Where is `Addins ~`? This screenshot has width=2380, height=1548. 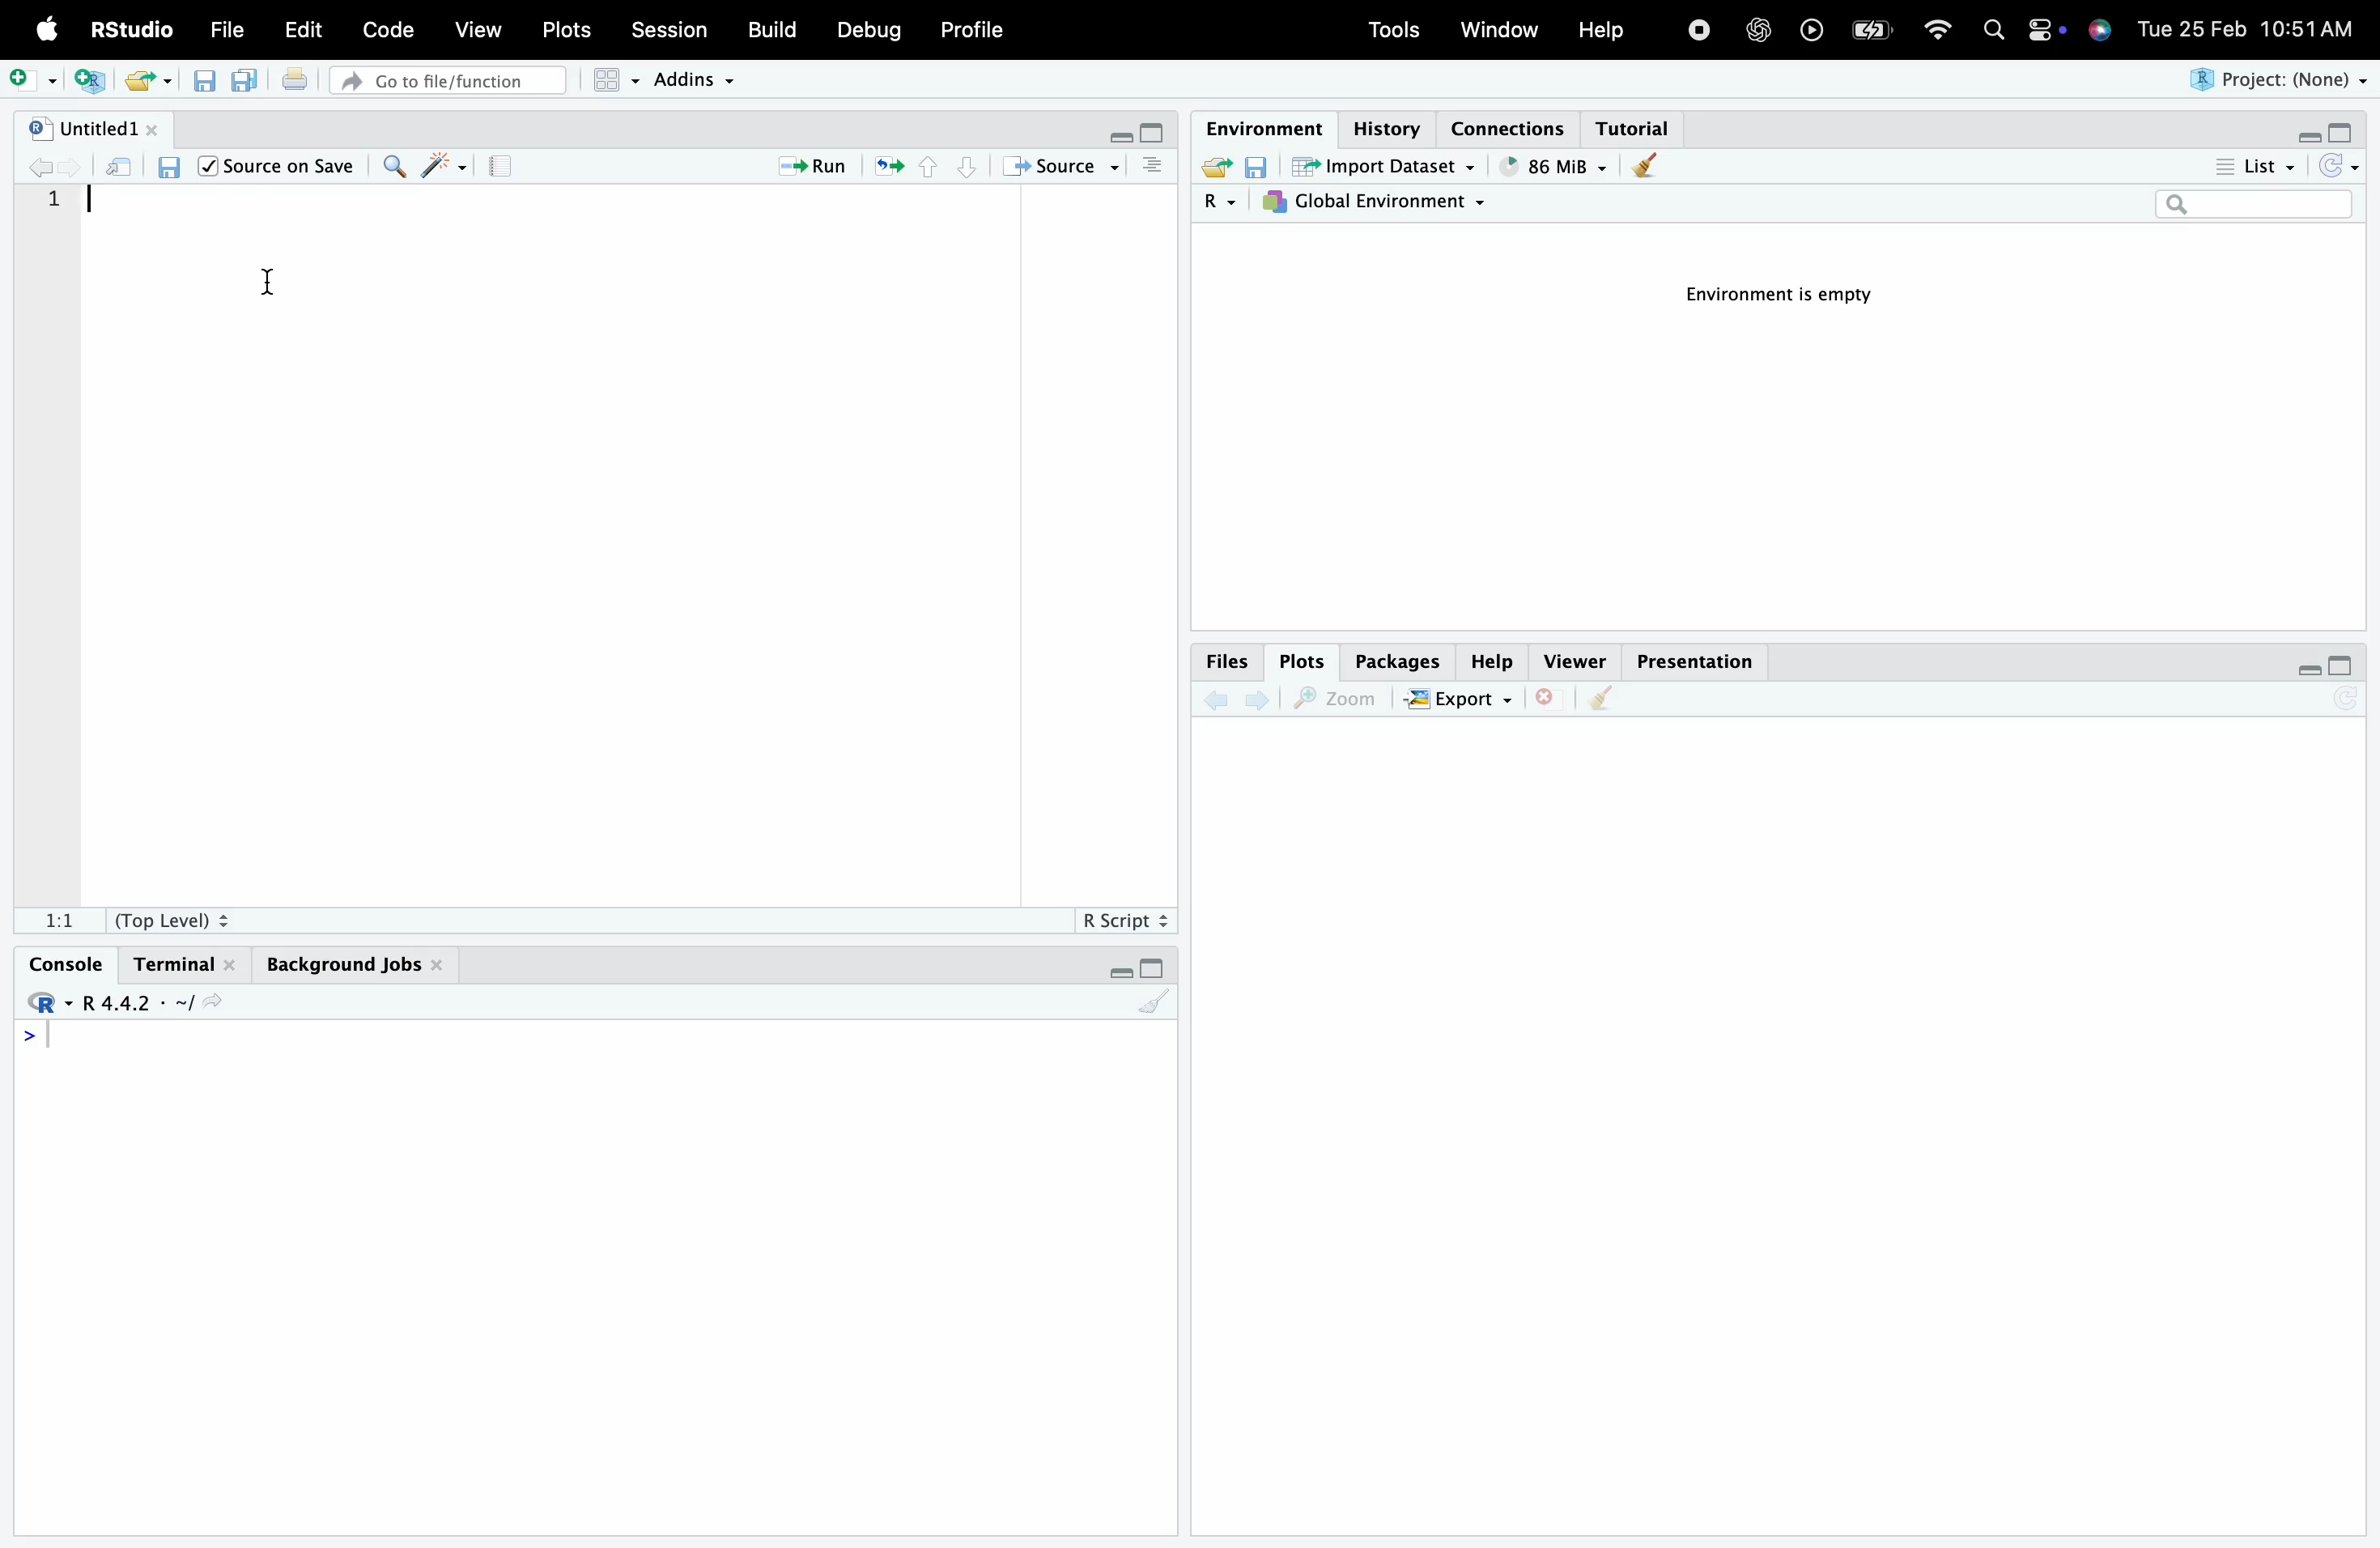 Addins ~ is located at coordinates (700, 82).